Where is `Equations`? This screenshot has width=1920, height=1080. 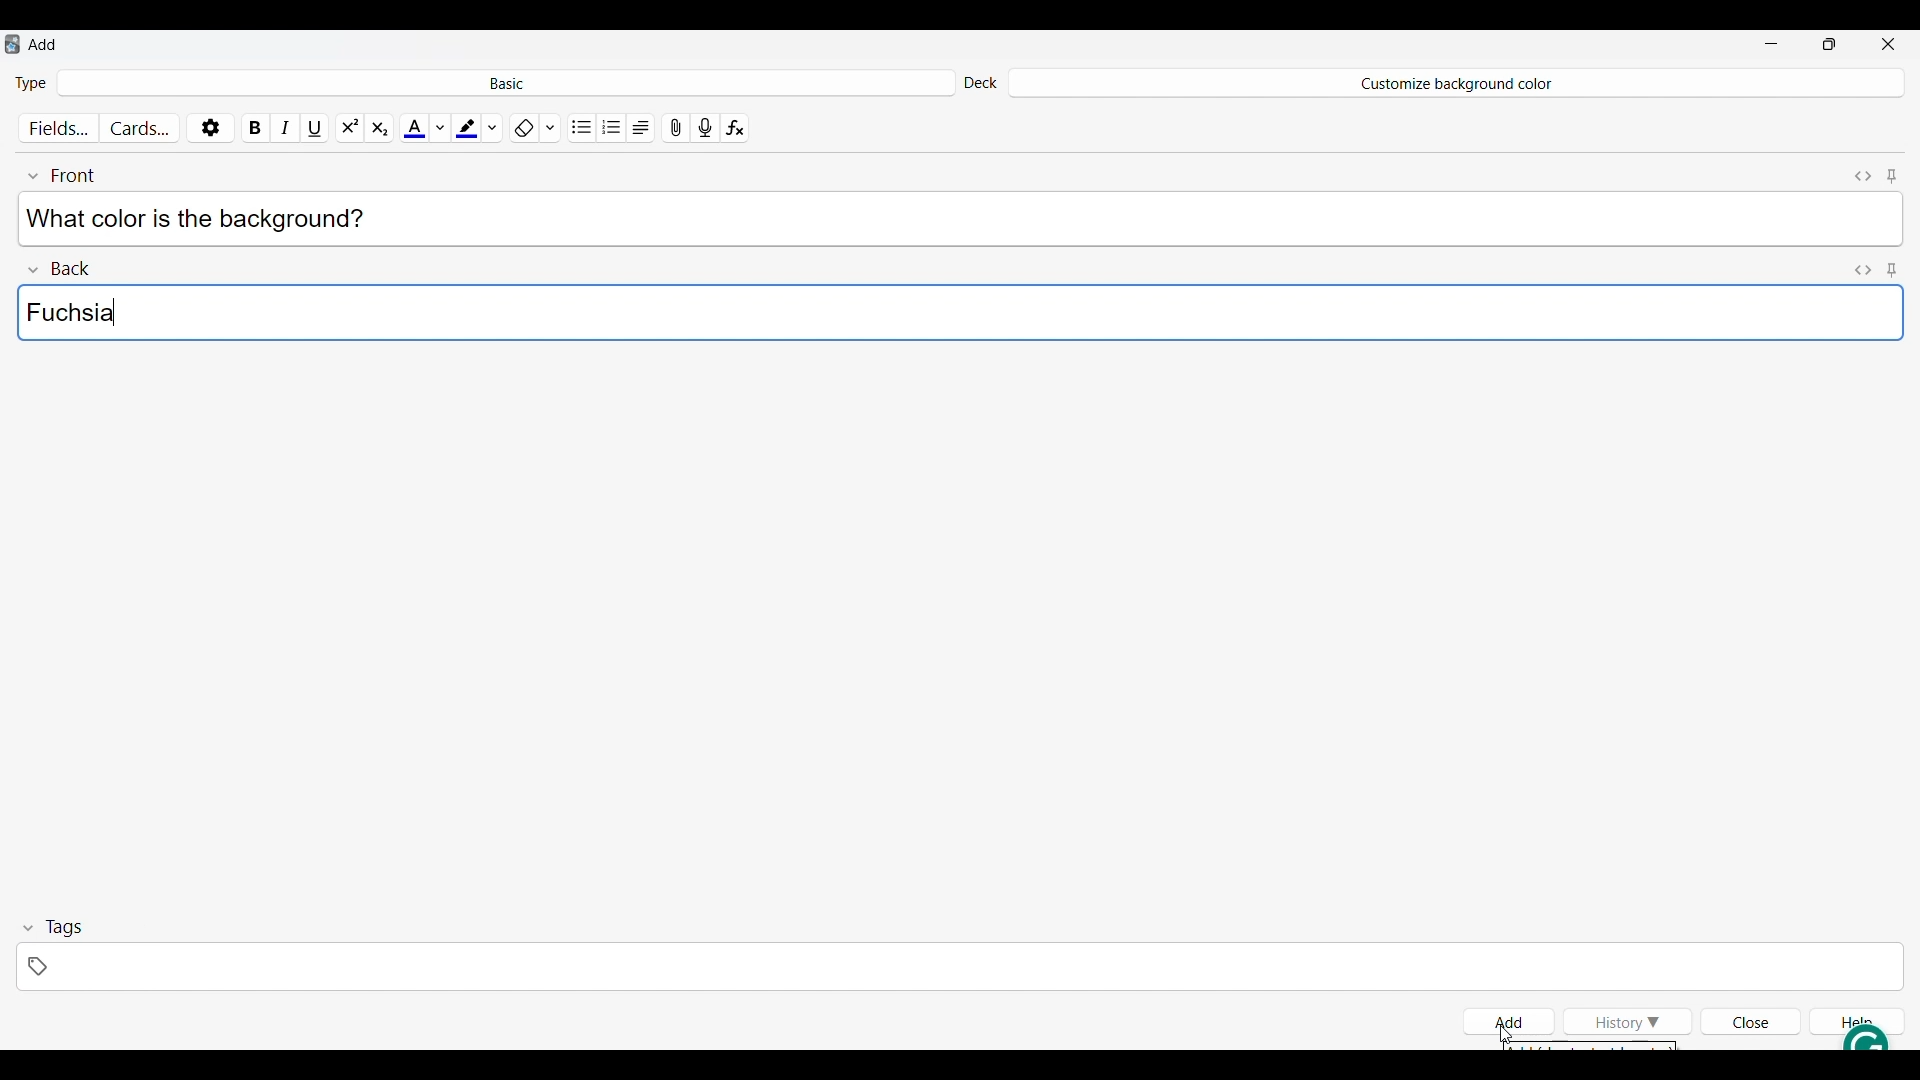 Equations is located at coordinates (735, 125).